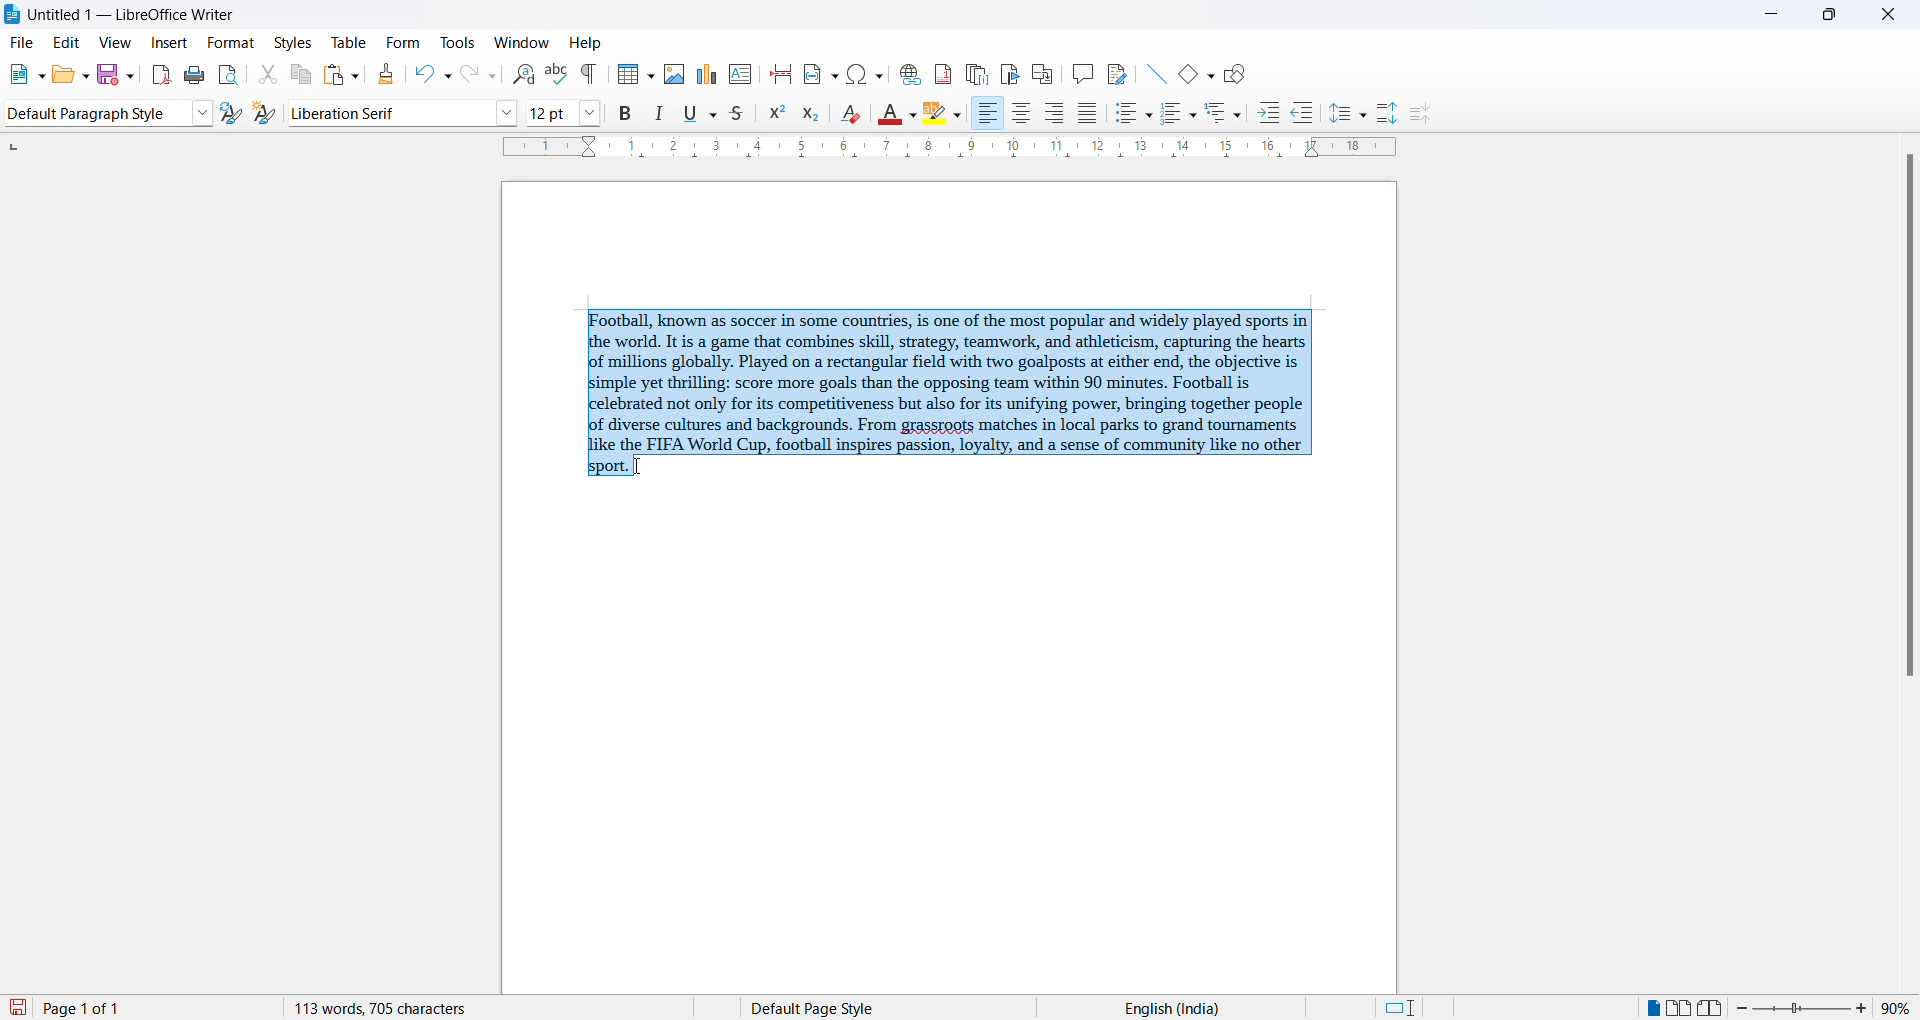 This screenshot has width=1920, height=1020. What do you see at coordinates (951, 393) in the screenshot?
I see `selected paragraph` at bounding box center [951, 393].